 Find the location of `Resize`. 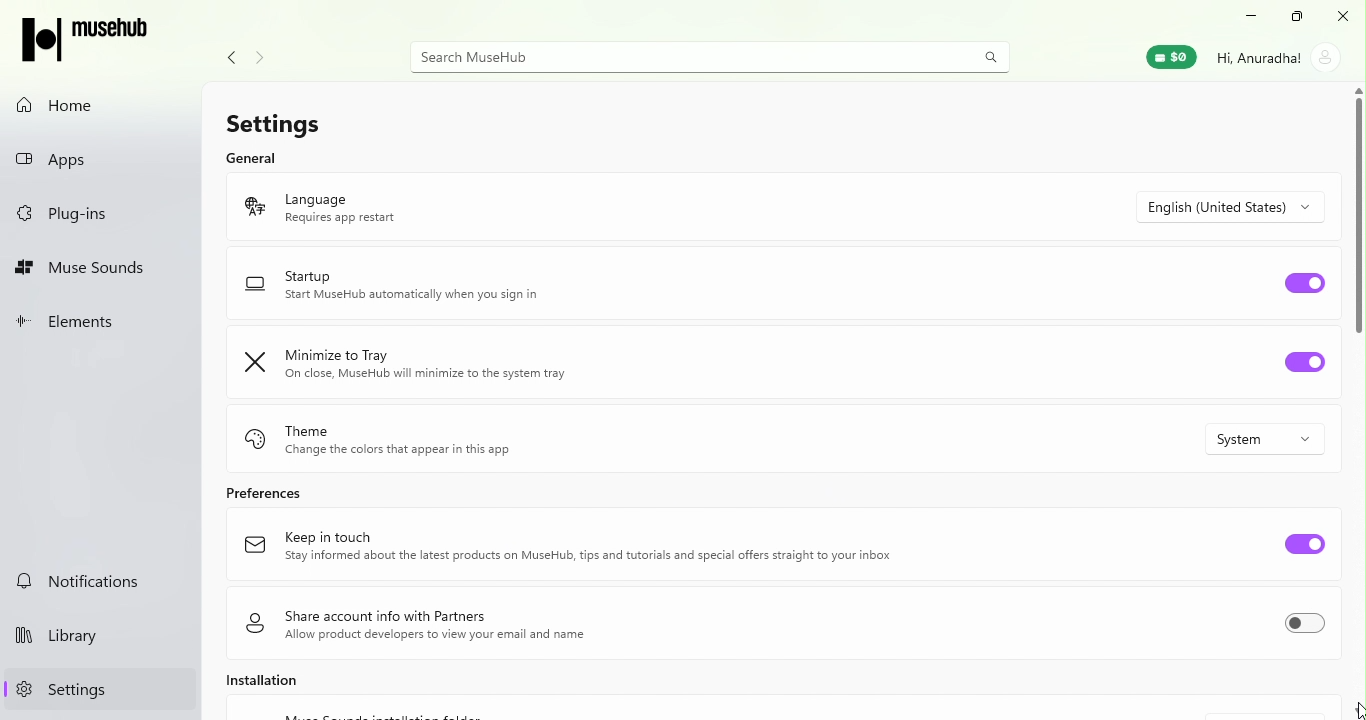

Resize is located at coordinates (1298, 19).